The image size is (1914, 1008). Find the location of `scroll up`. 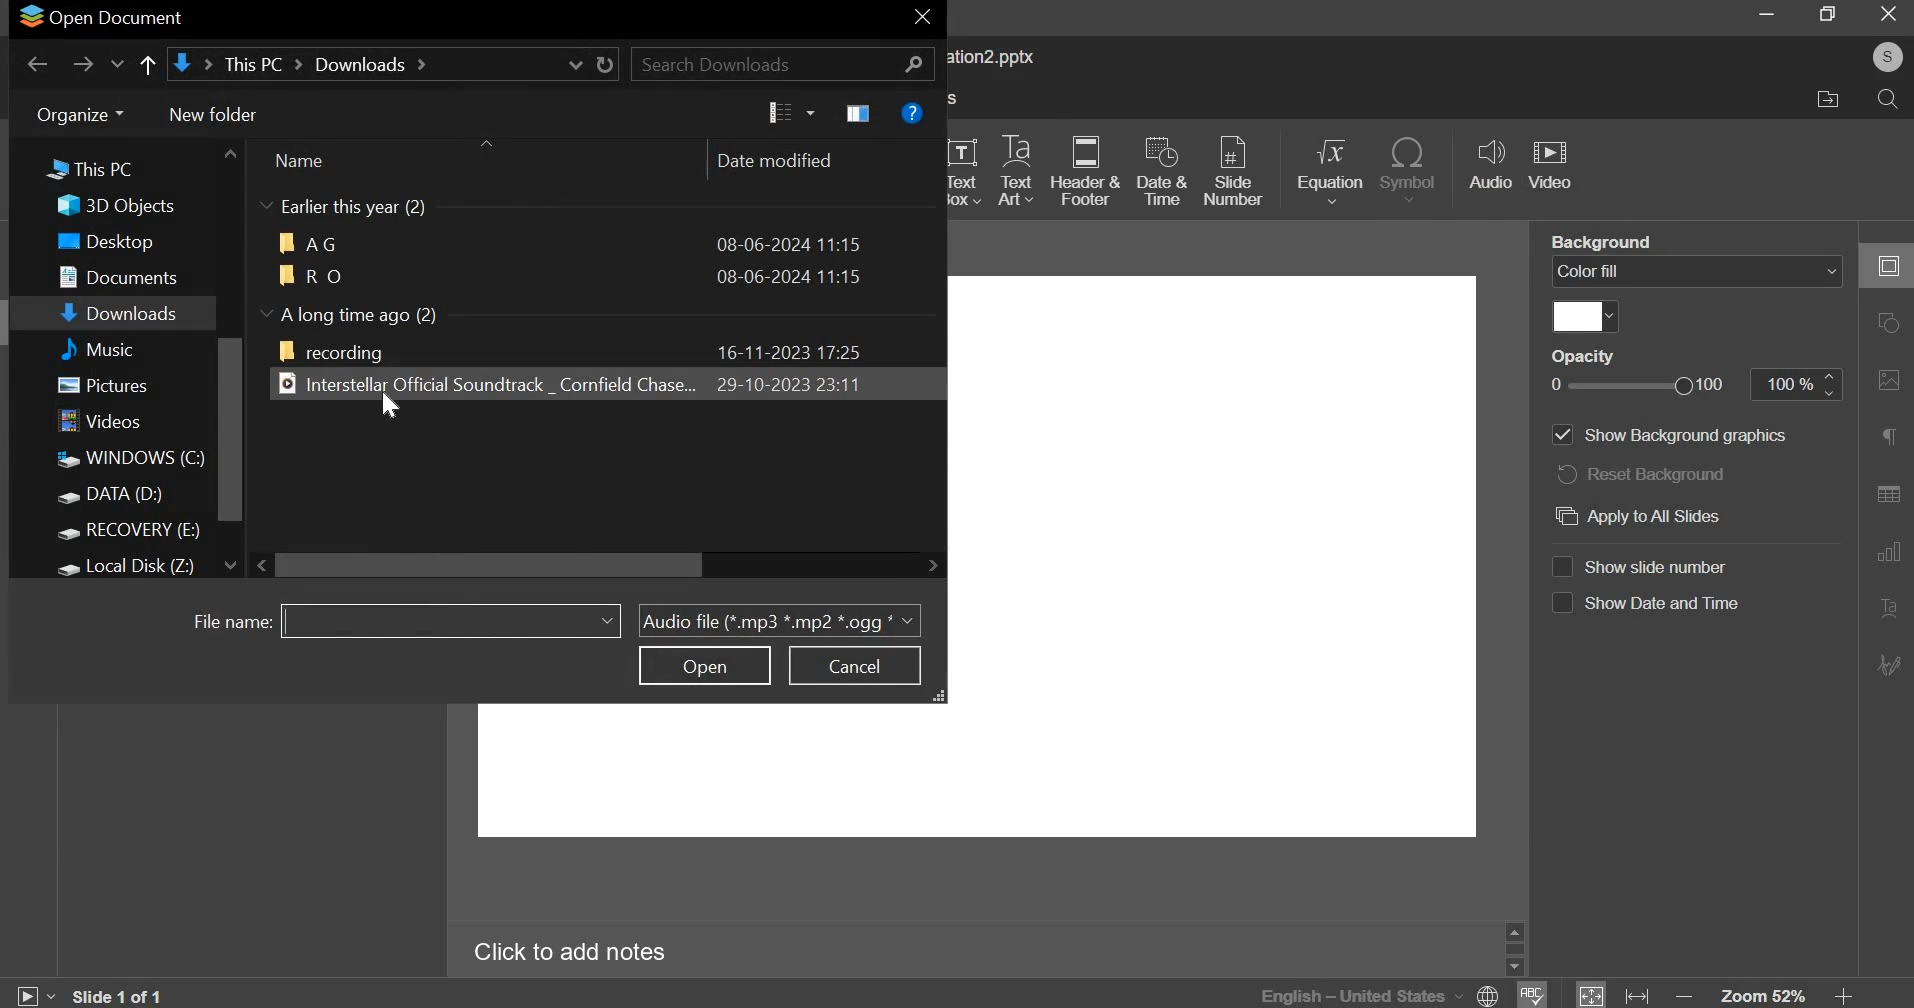

scroll up is located at coordinates (1514, 932).